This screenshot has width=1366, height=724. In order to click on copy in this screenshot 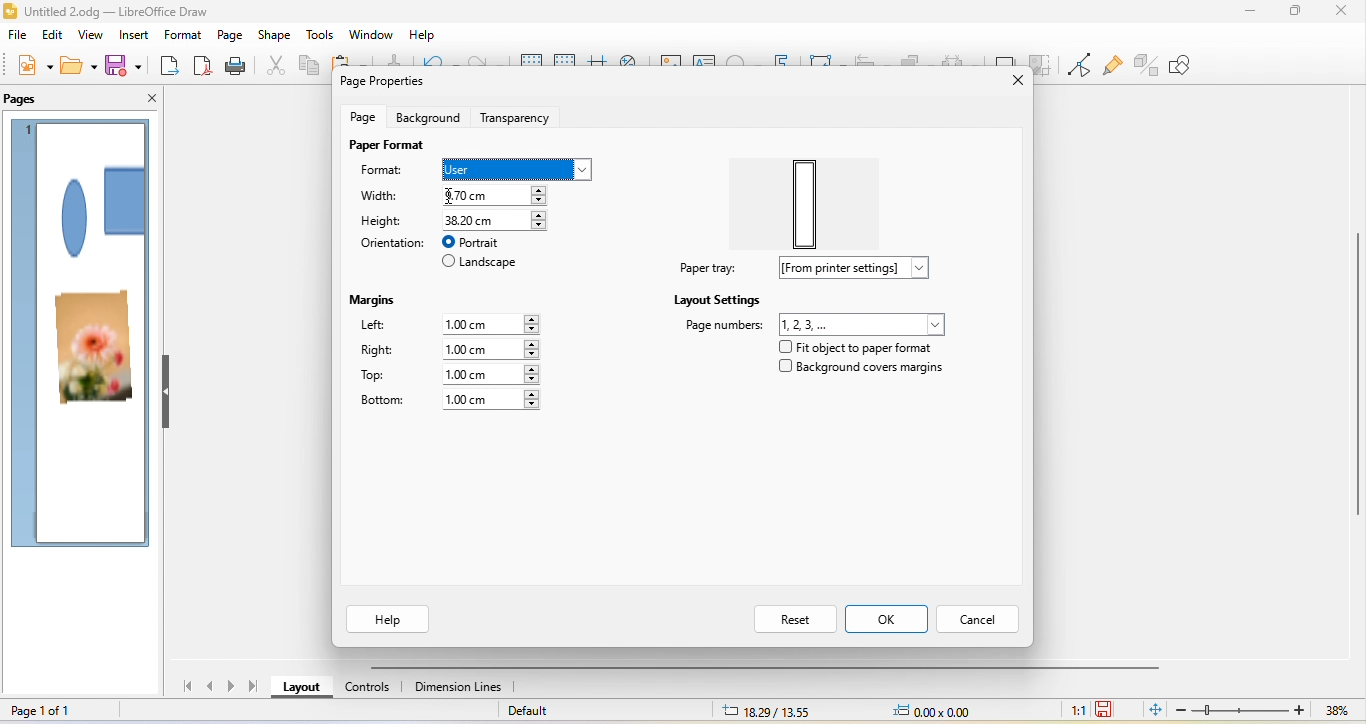, I will do `click(310, 67)`.